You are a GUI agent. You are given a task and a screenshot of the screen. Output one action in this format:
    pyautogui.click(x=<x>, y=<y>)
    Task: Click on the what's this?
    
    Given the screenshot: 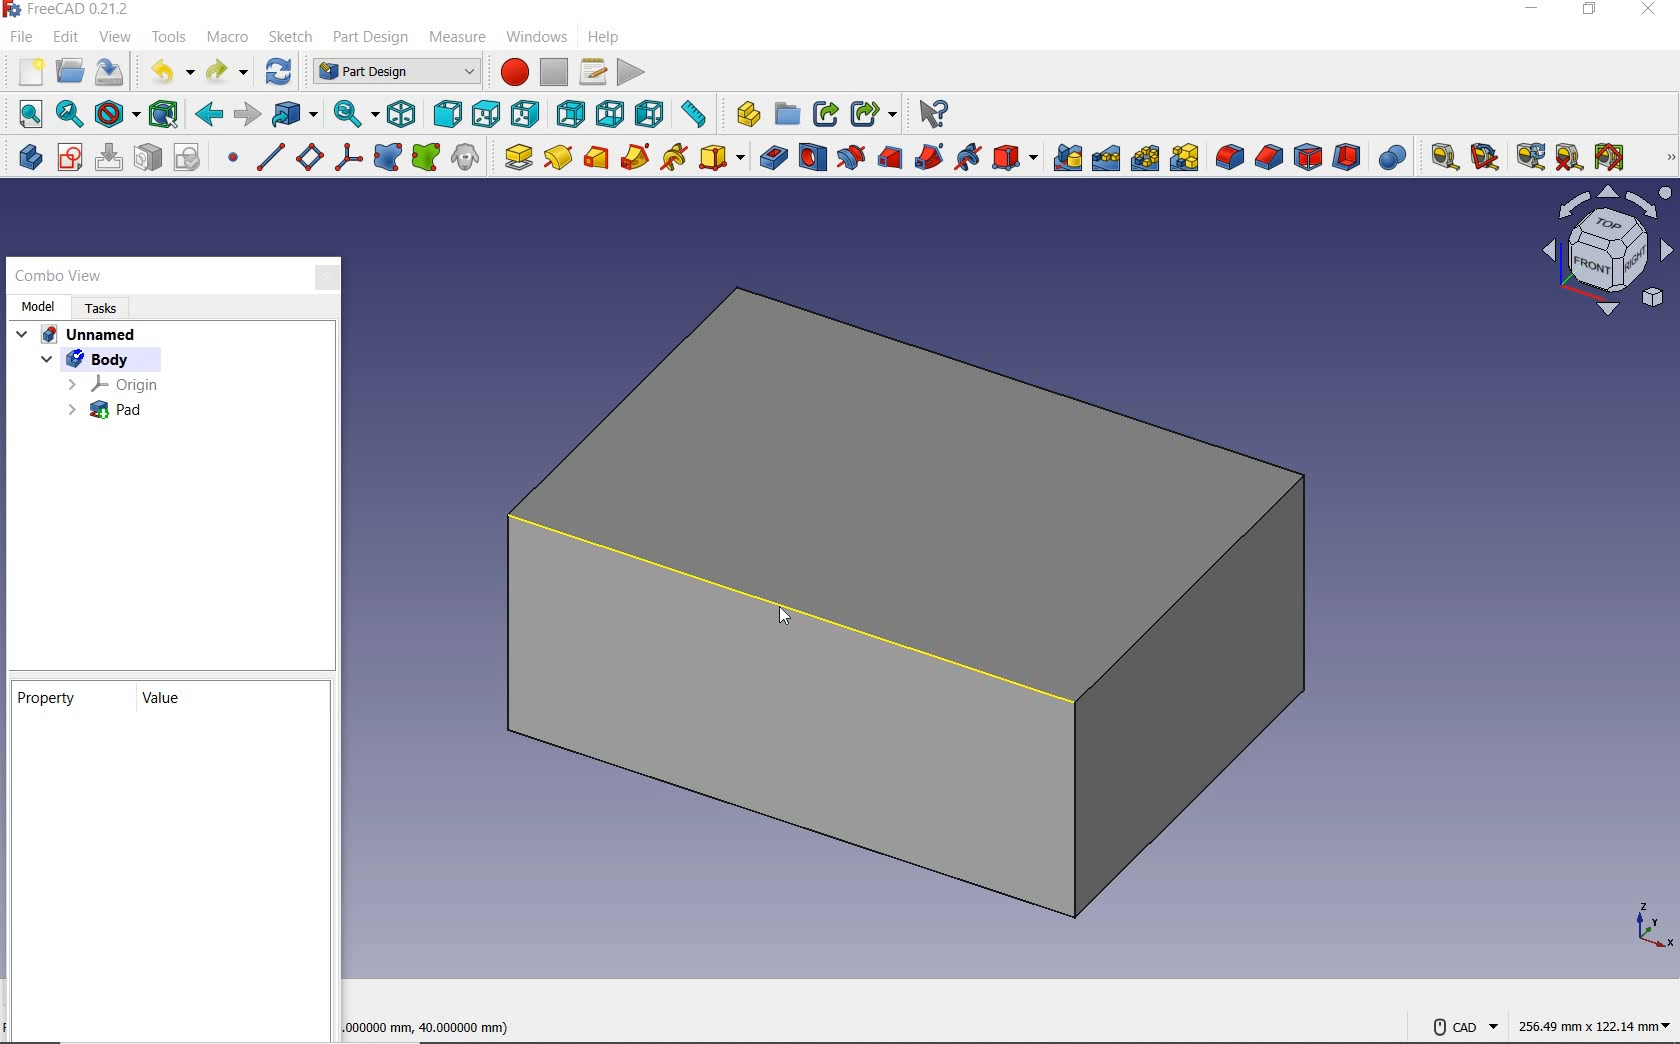 What is the action you would take?
    pyautogui.click(x=933, y=115)
    